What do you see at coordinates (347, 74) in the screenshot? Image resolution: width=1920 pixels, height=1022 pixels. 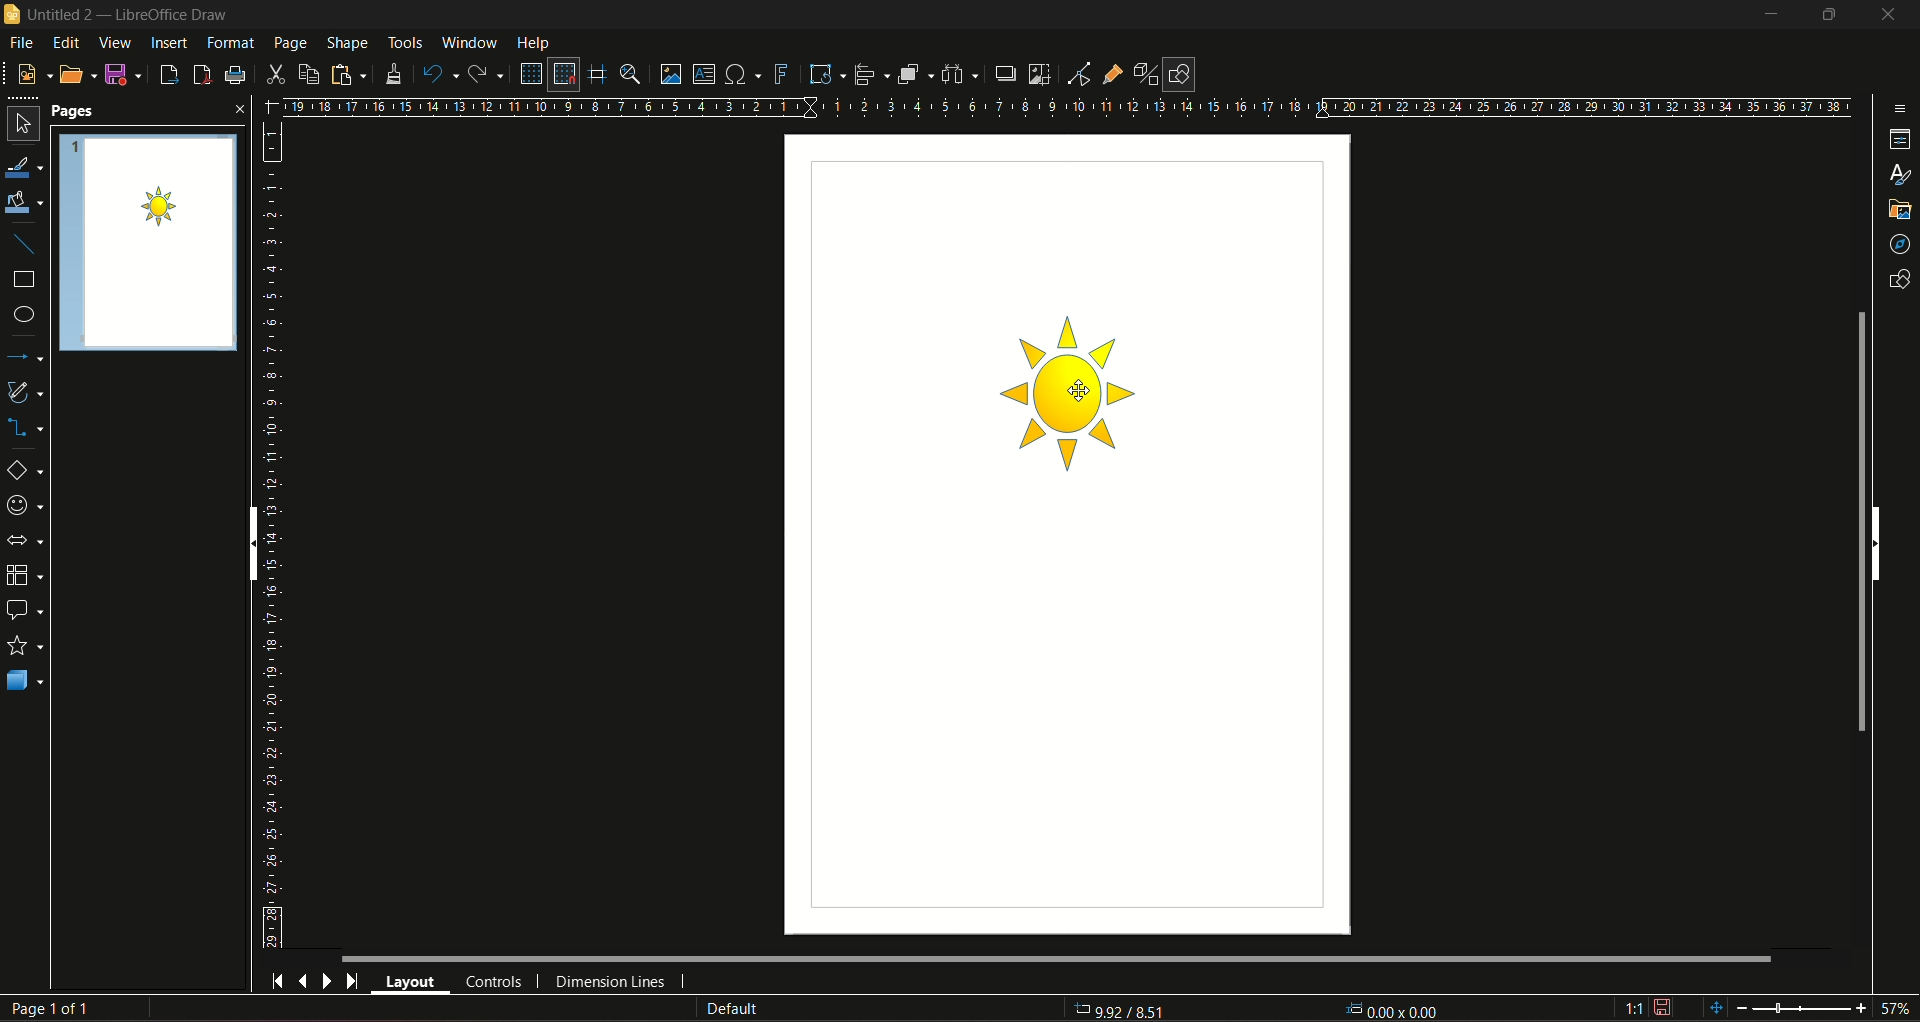 I see `paste` at bounding box center [347, 74].